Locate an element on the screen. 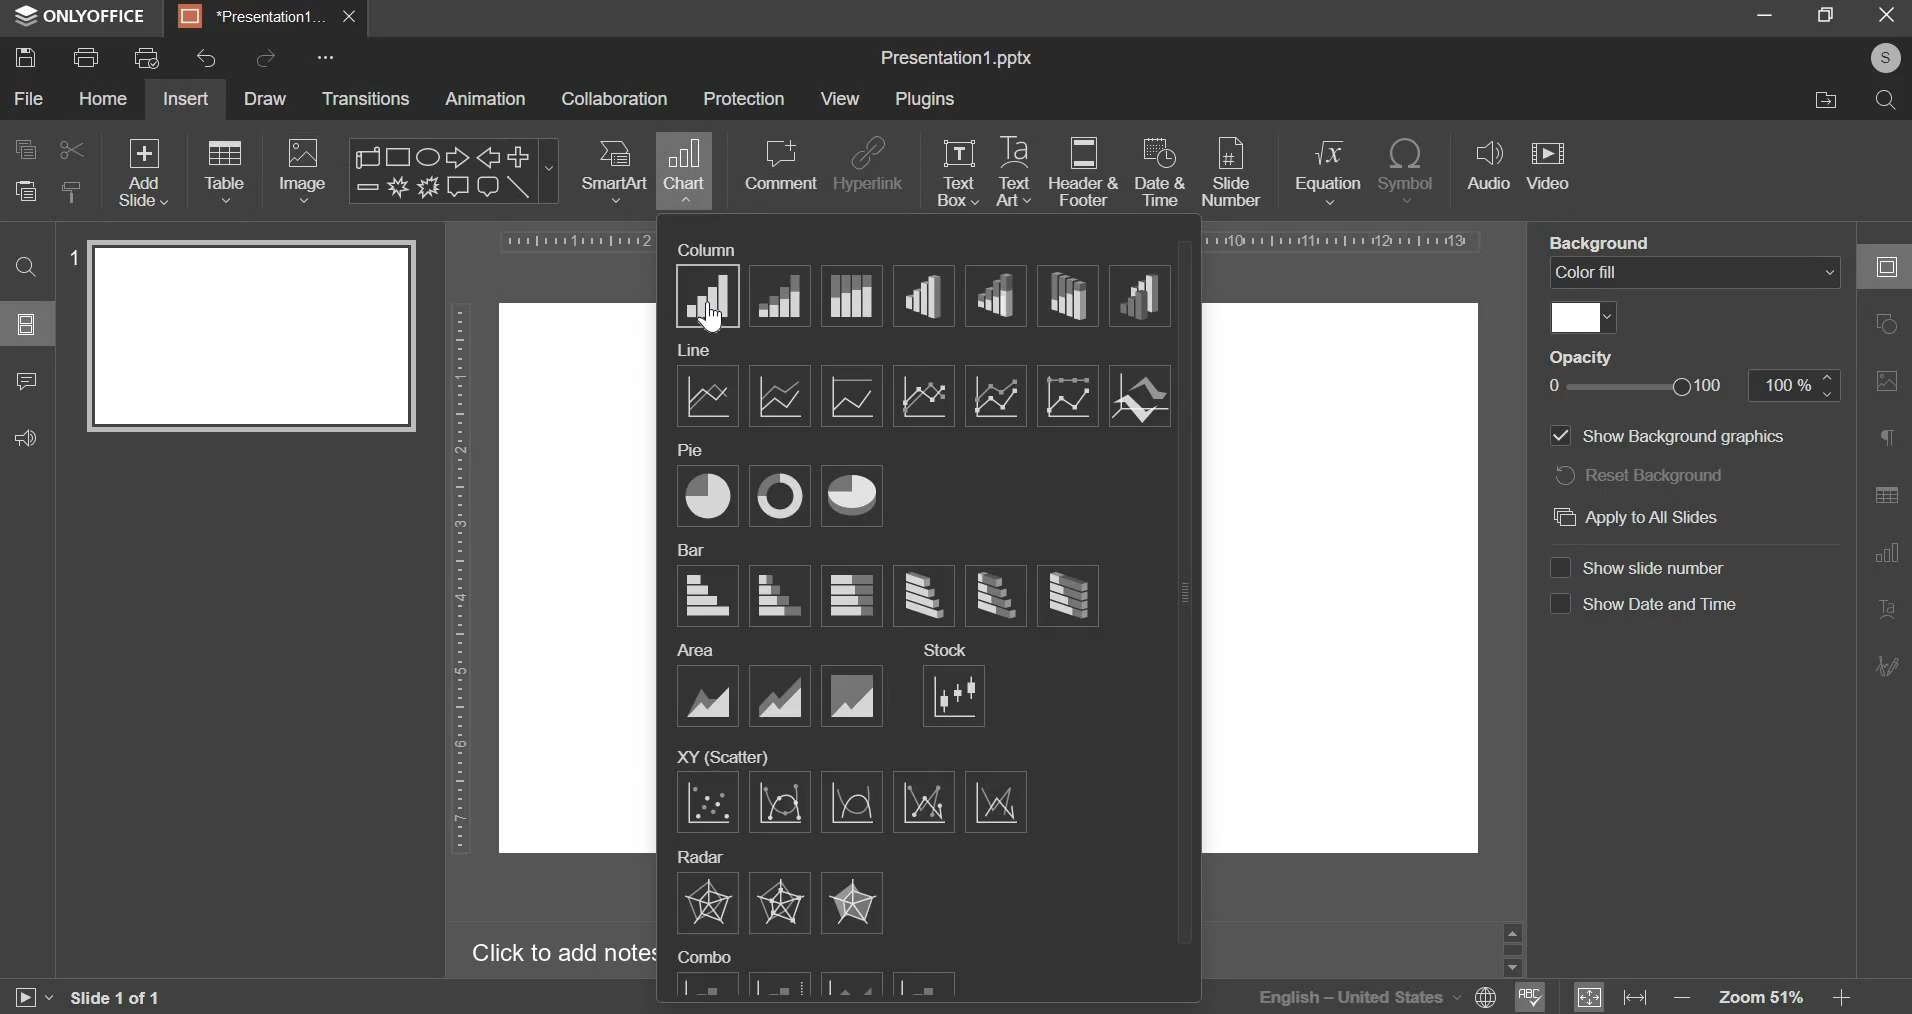  language is located at coordinates (1352, 999).